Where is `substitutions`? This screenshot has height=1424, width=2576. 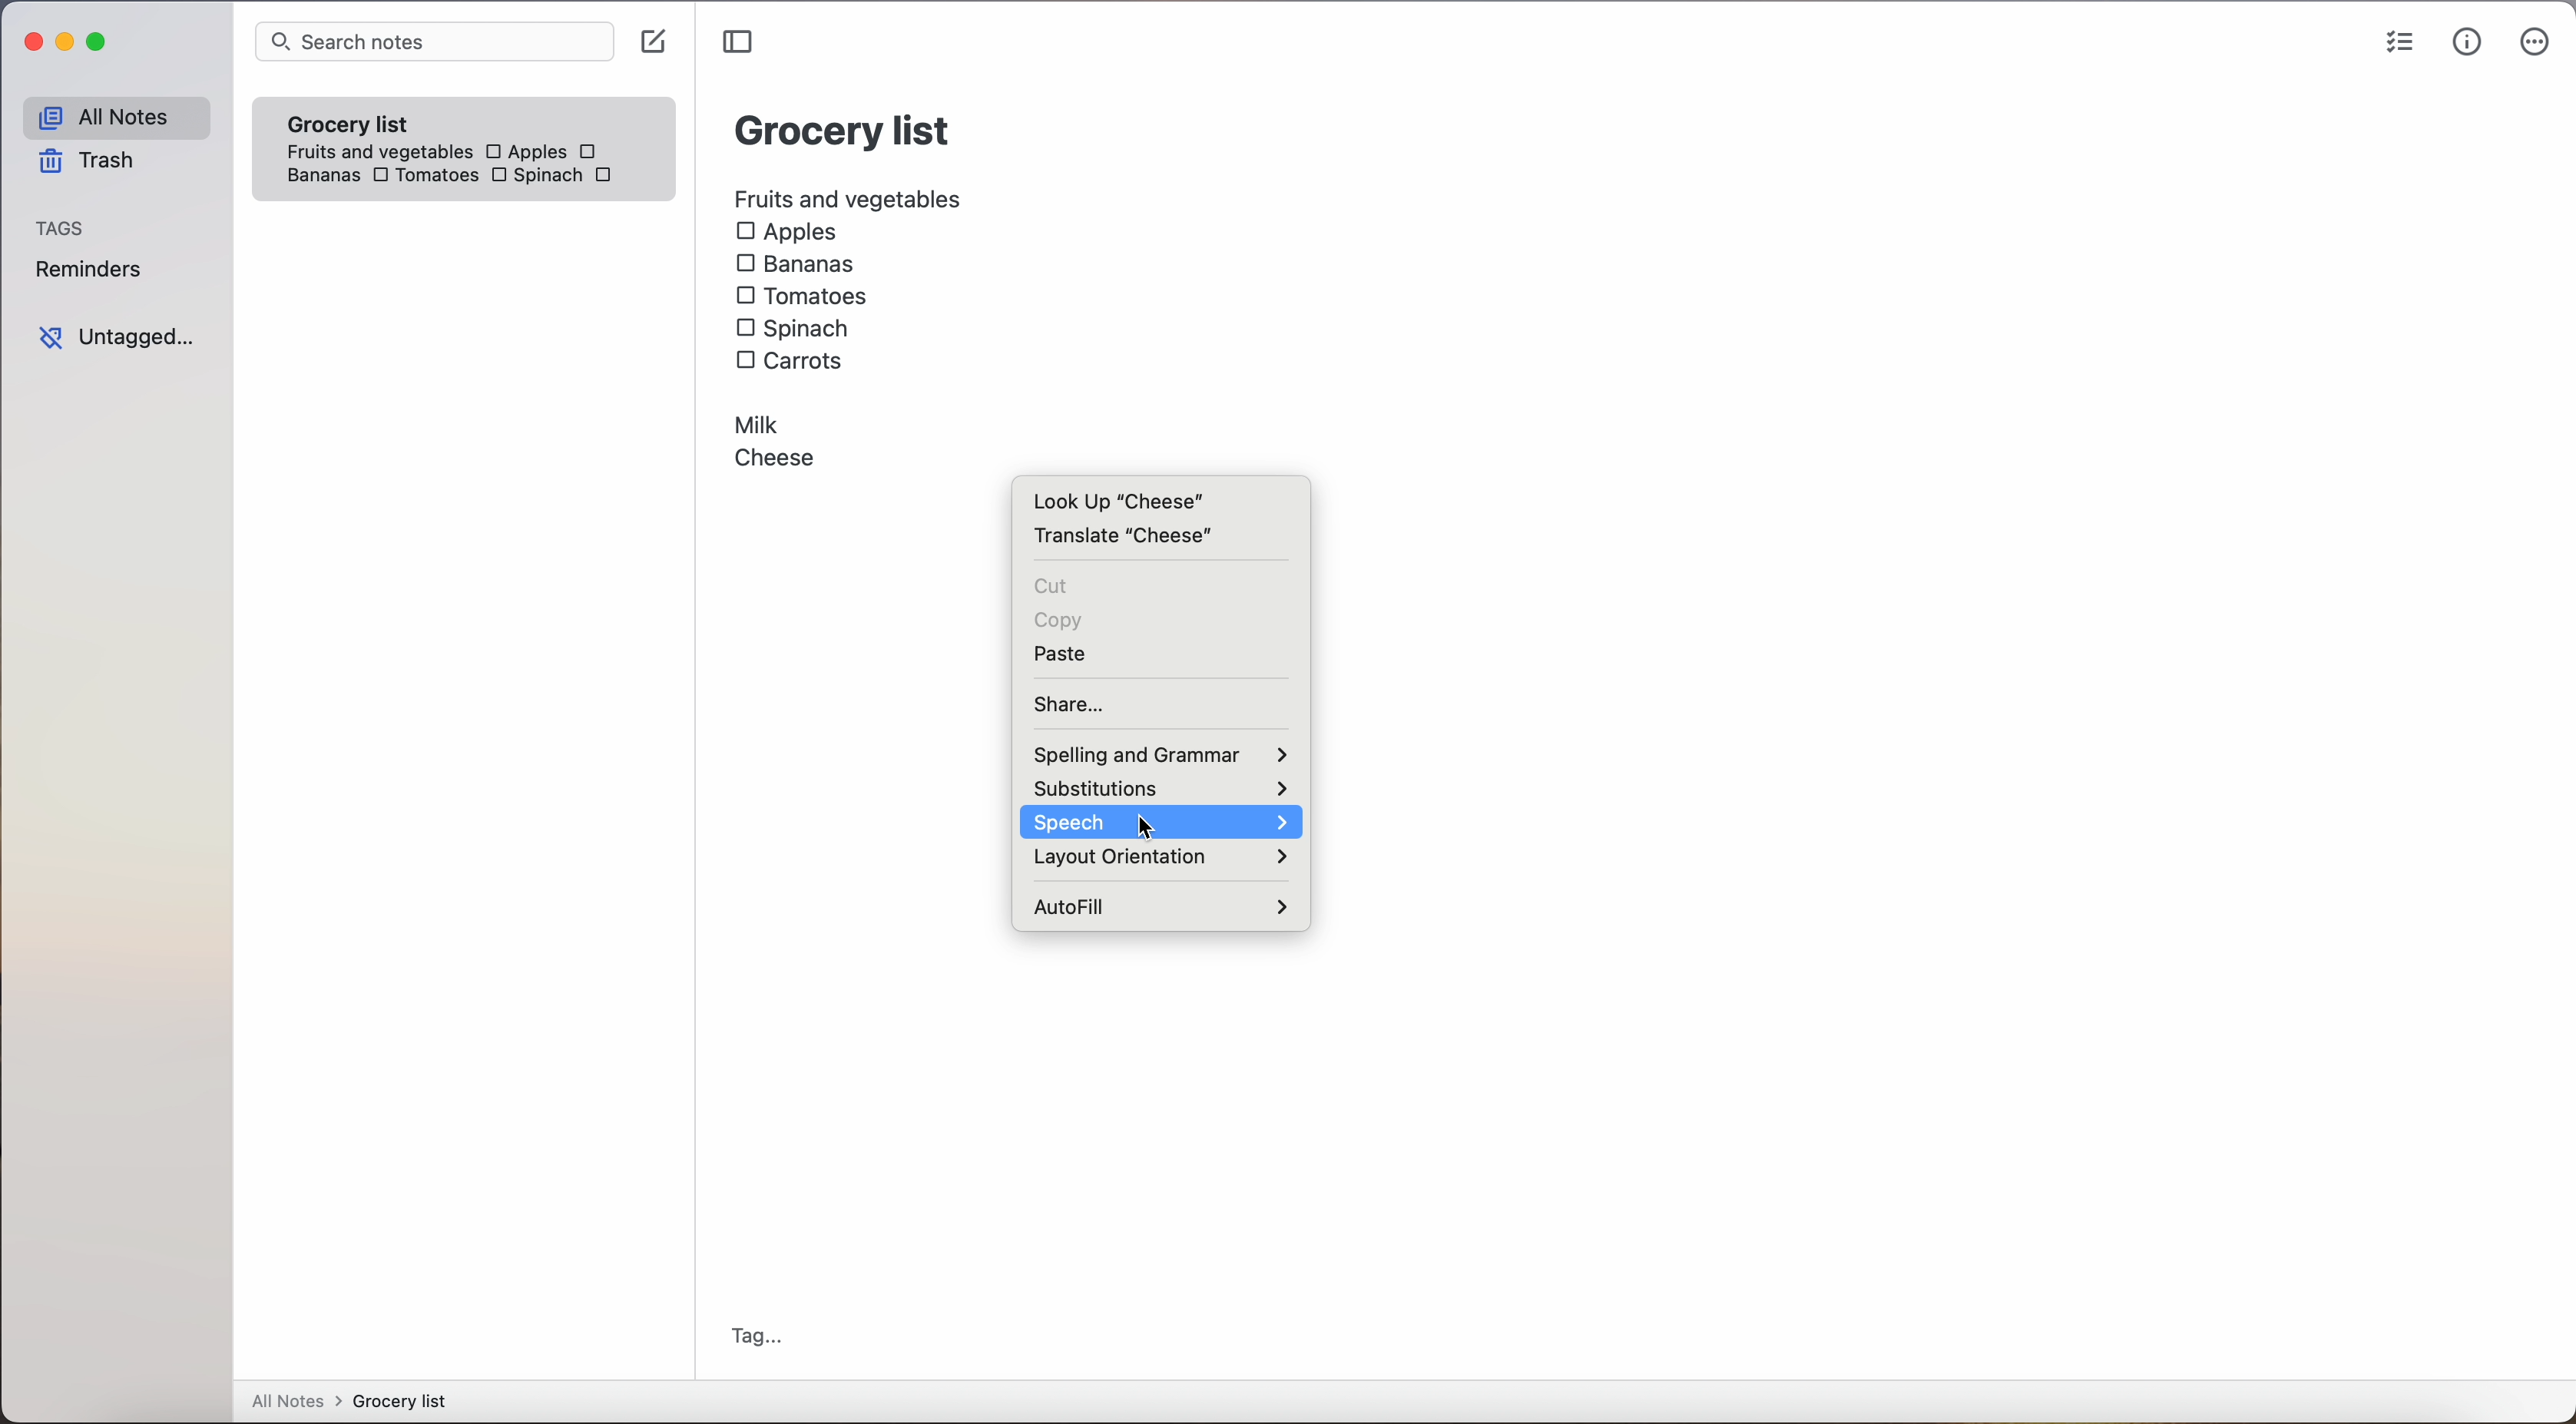
substitutions is located at coordinates (1159, 788).